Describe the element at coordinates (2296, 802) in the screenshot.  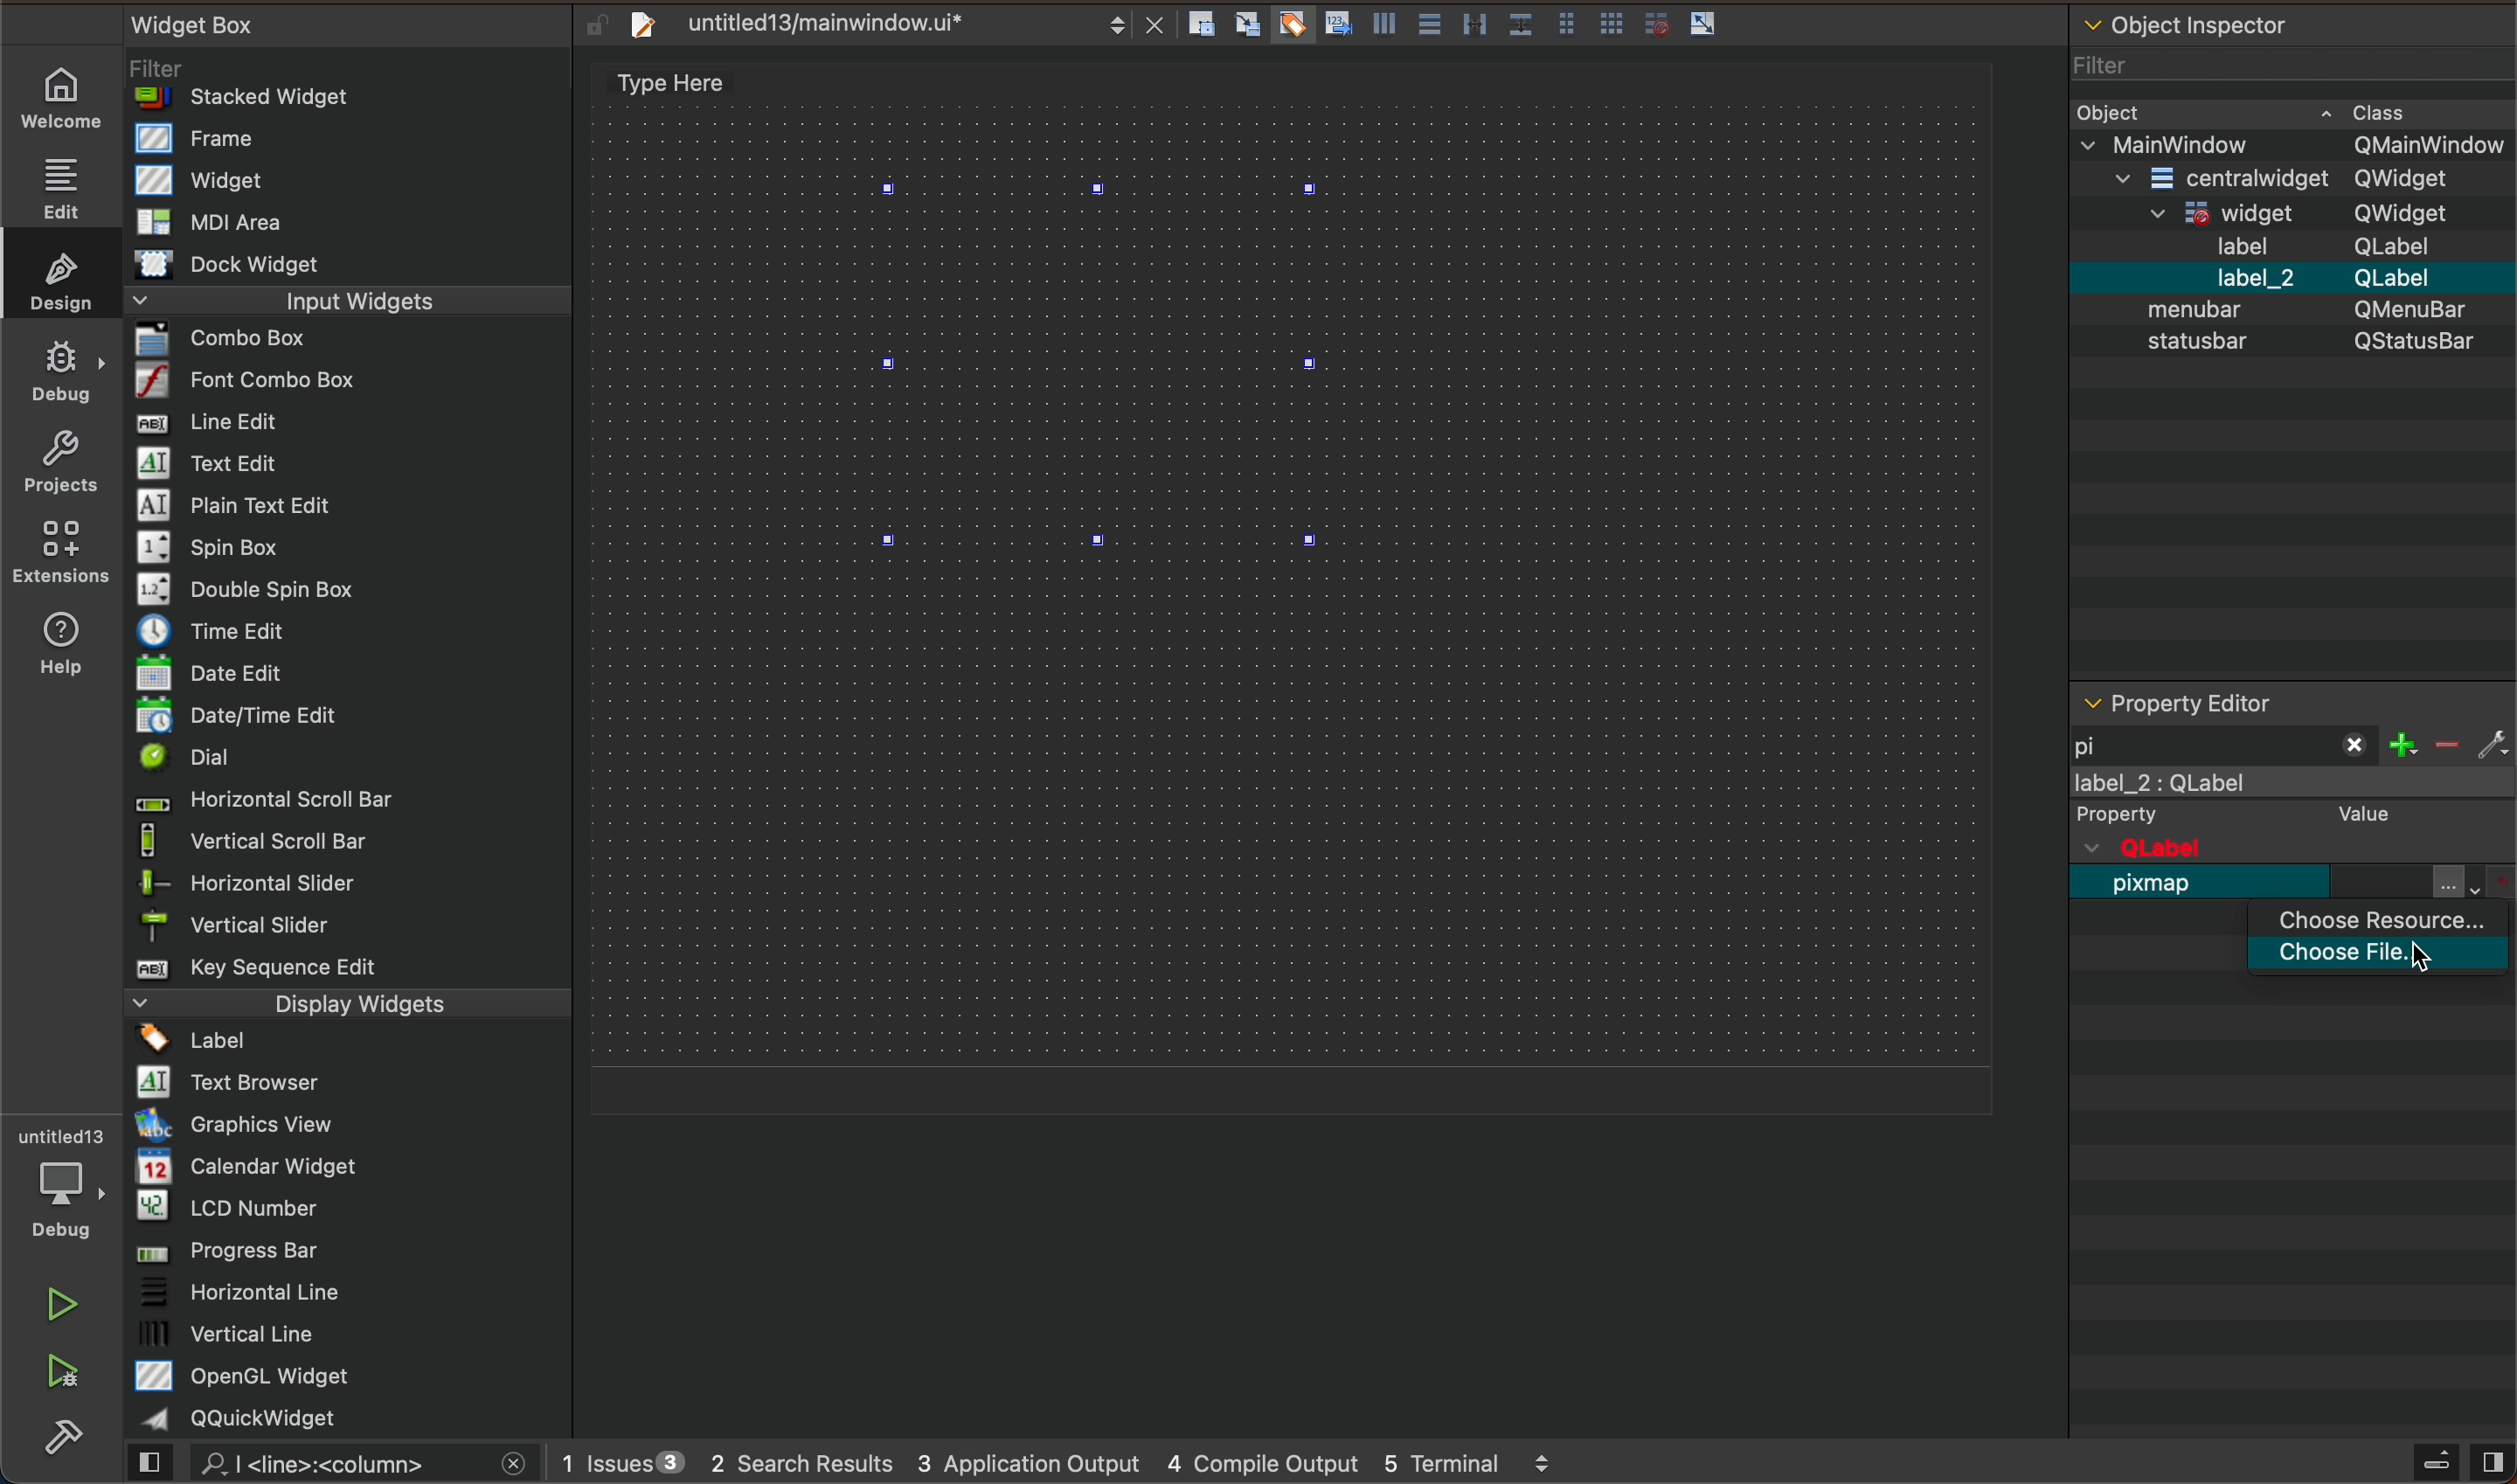
I see `label` at that location.